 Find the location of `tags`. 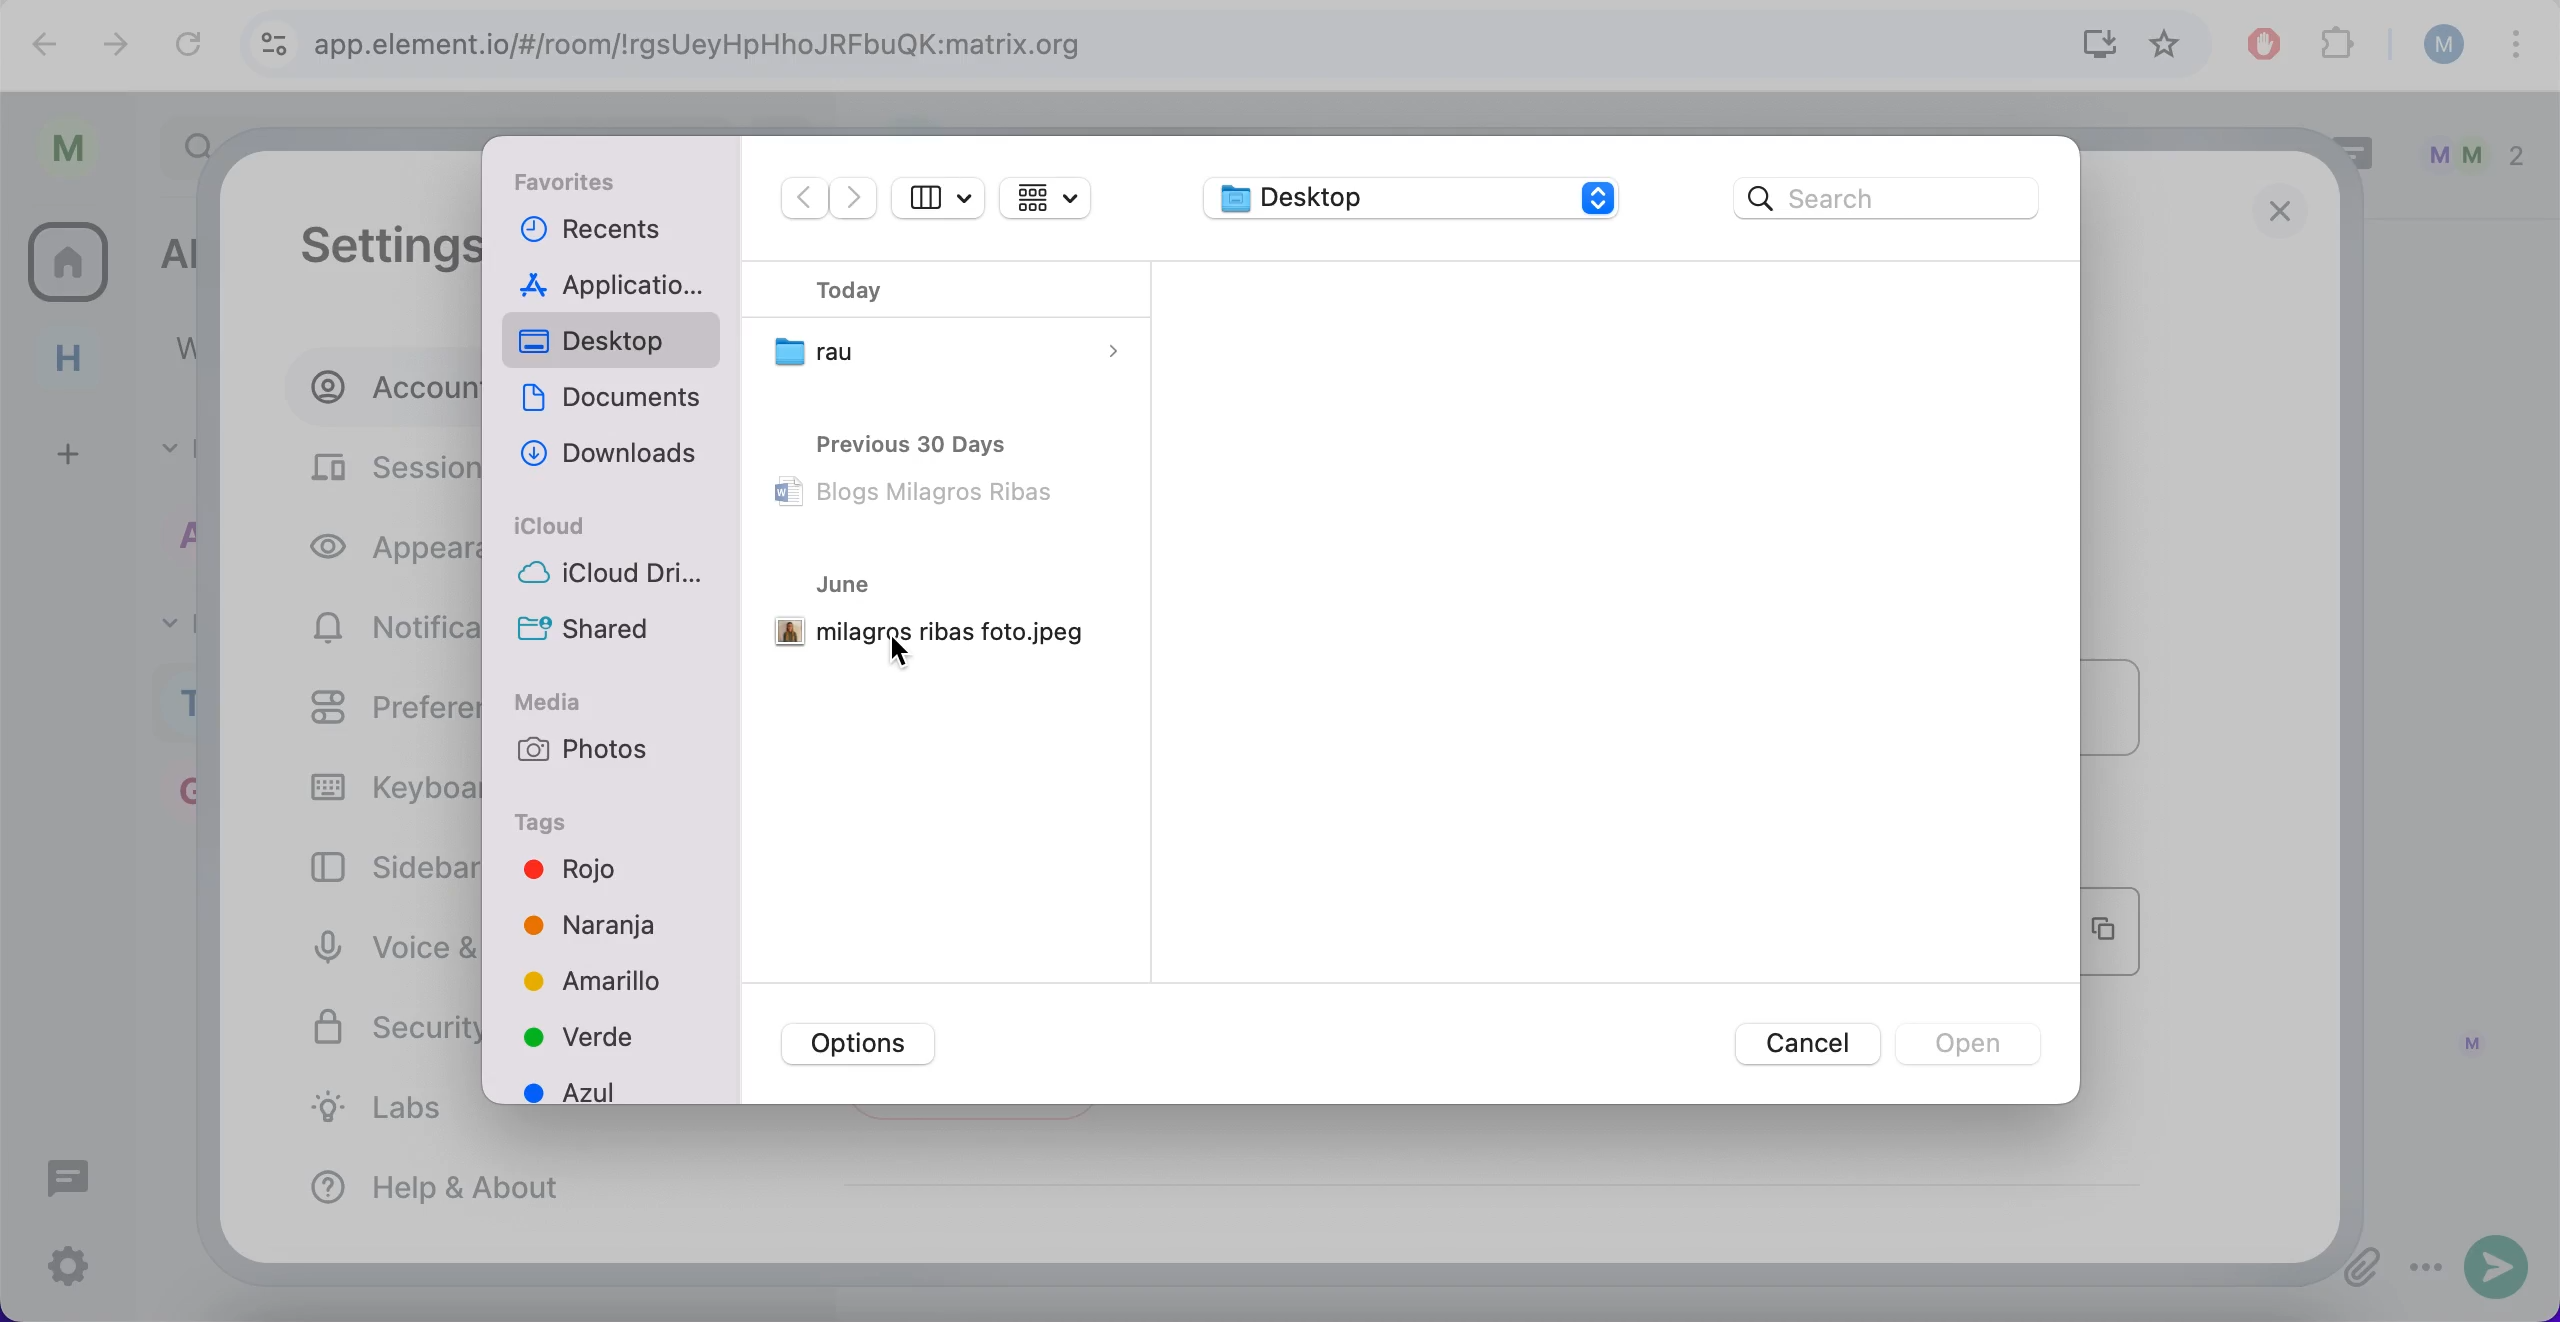

tags is located at coordinates (548, 825).